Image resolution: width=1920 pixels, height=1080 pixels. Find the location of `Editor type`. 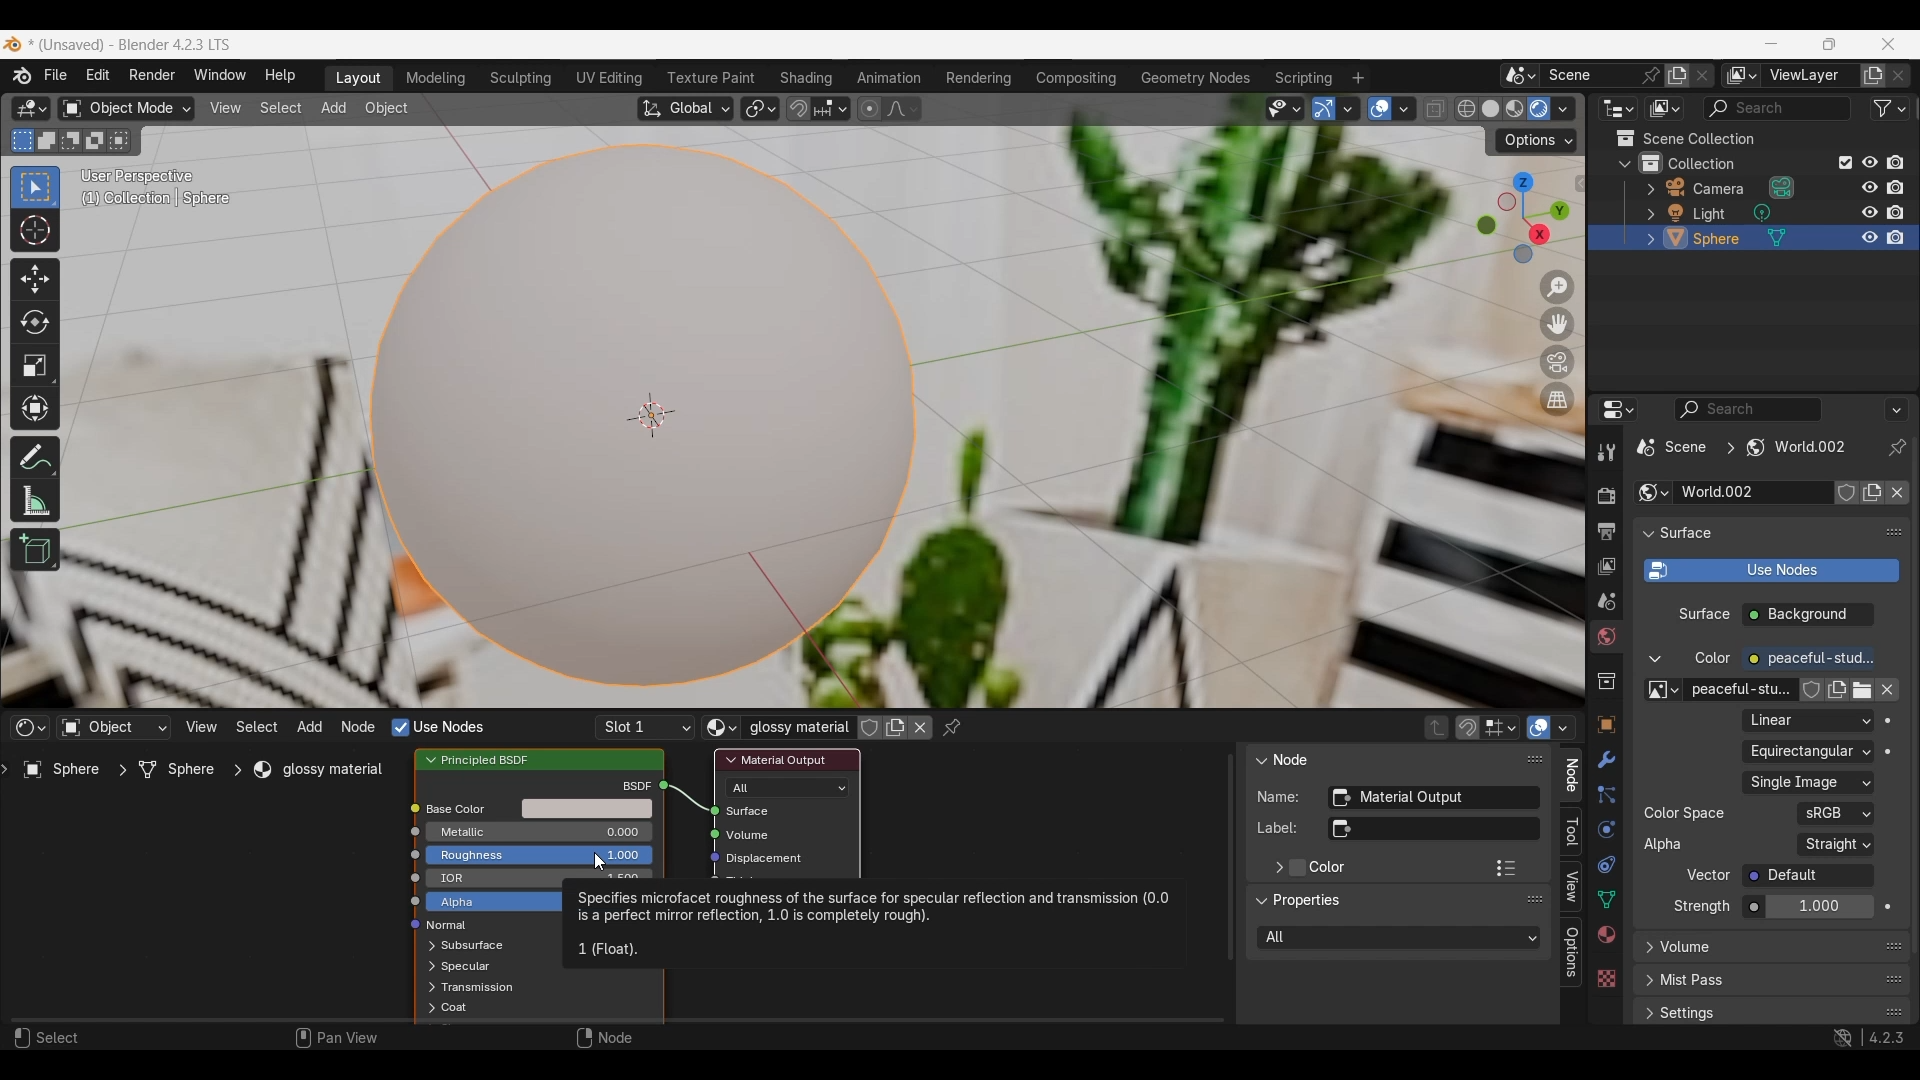

Editor type is located at coordinates (30, 727).